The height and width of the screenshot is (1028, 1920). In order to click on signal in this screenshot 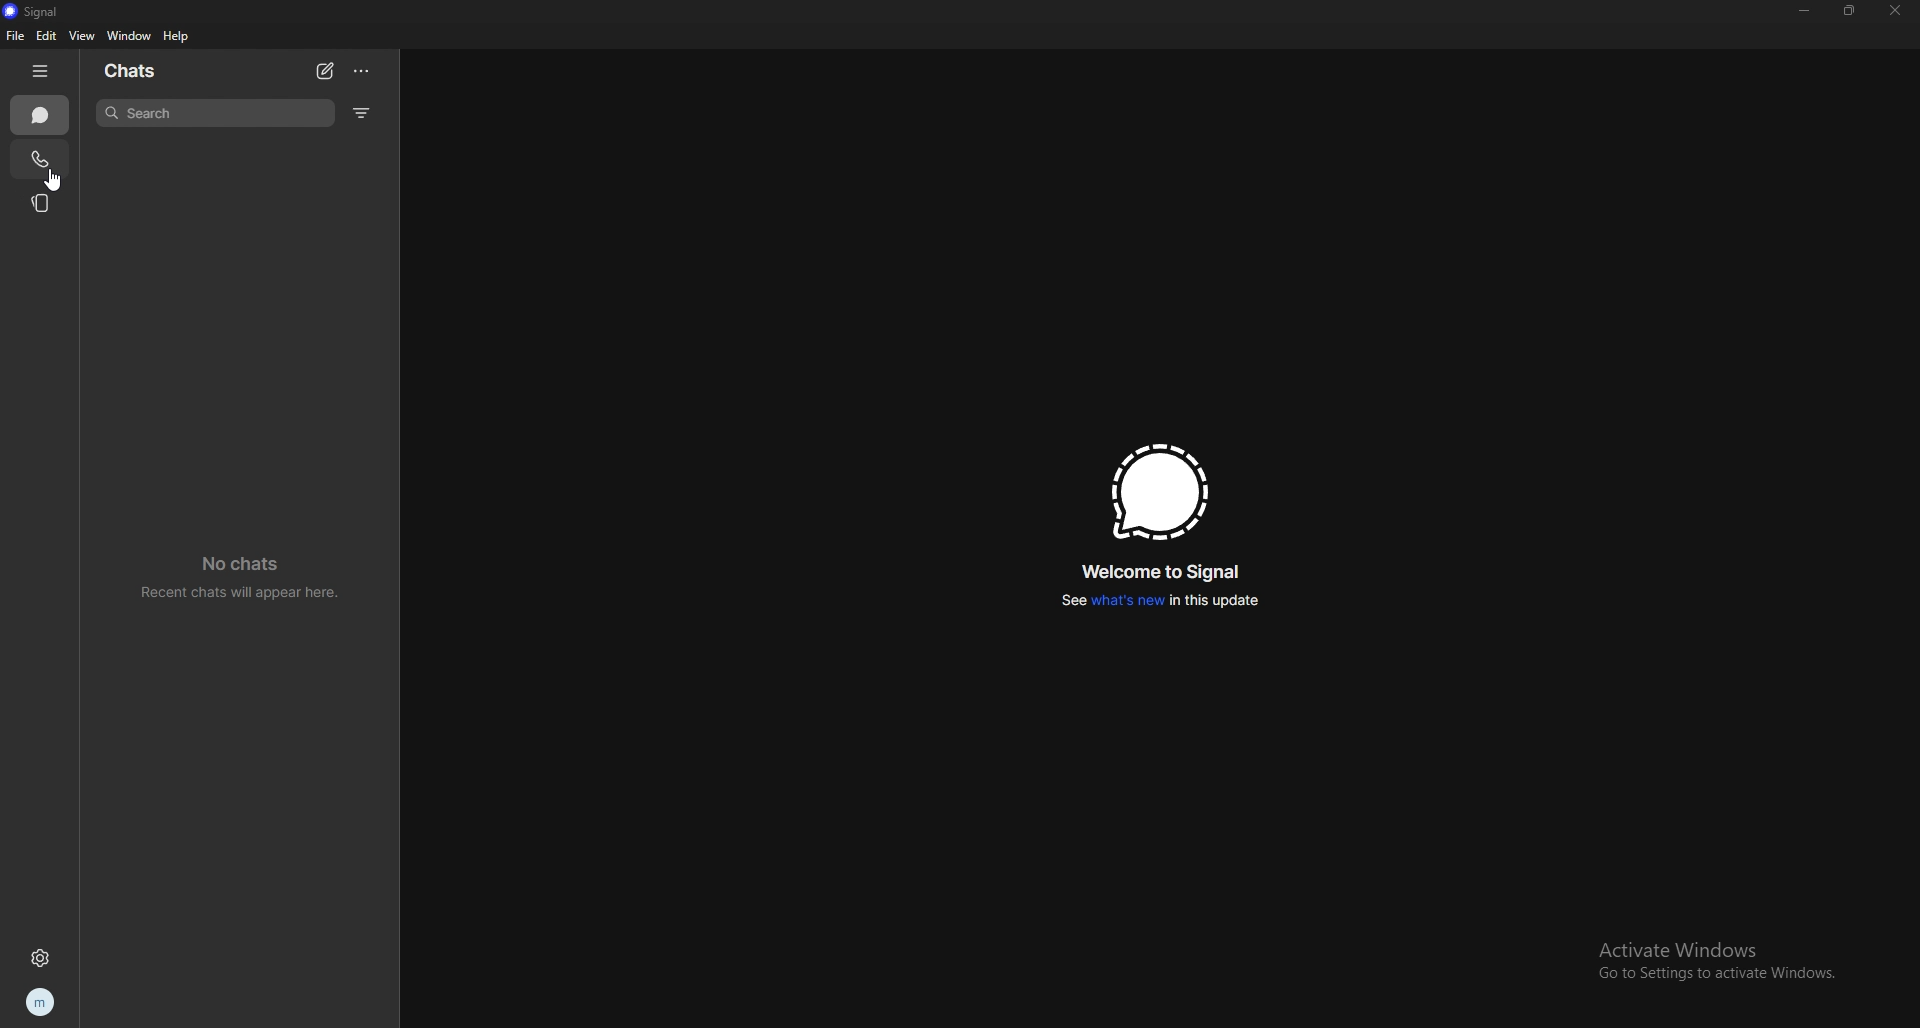, I will do `click(38, 12)`.